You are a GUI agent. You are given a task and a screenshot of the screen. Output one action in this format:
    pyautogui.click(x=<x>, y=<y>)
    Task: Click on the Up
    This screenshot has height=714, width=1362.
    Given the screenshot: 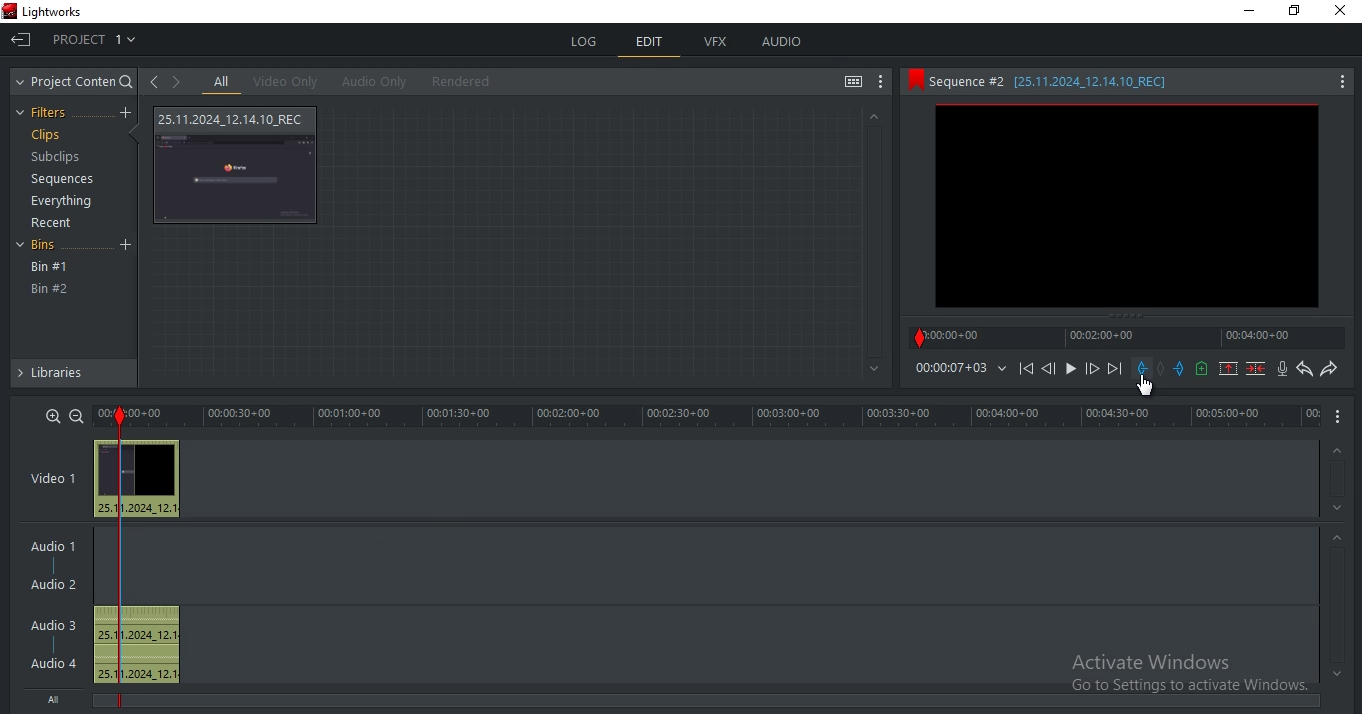 What is the action you would take?
    pyautogui.click(x=873, y=116)
    